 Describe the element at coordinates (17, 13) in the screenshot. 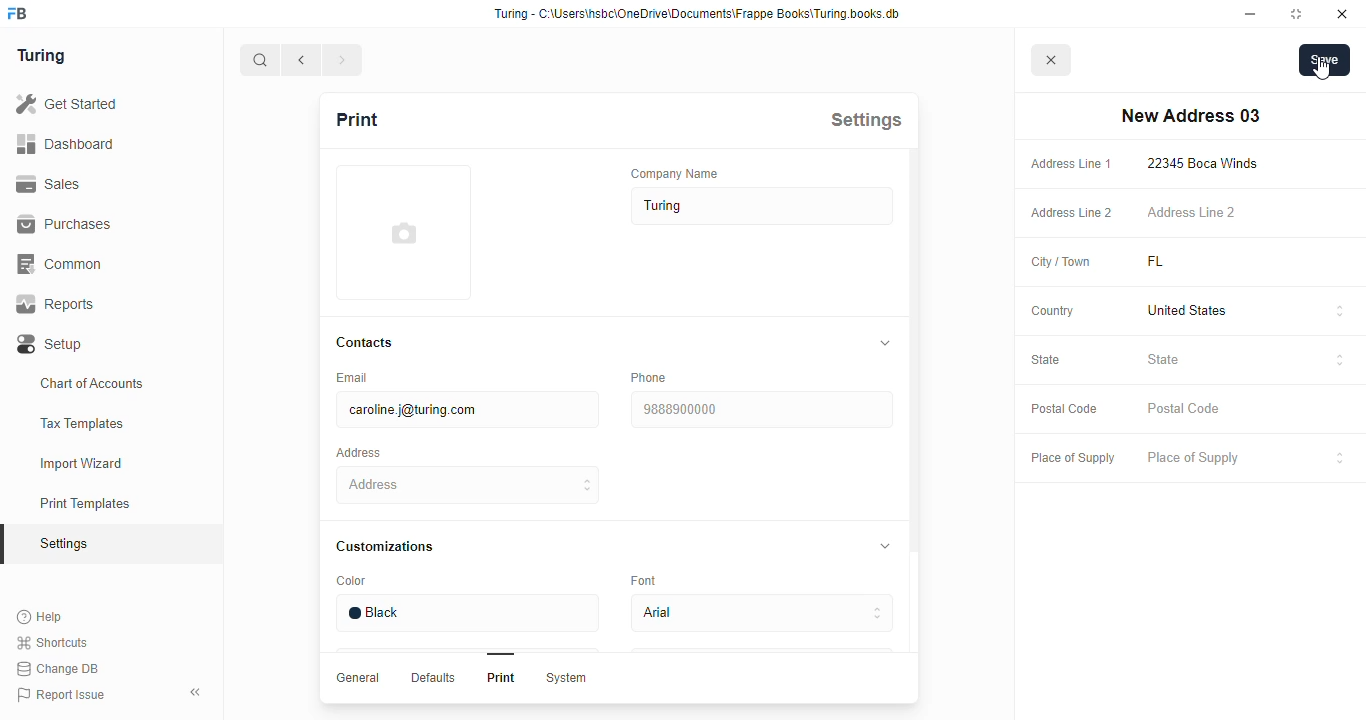

I see `FB-logo` at that location.